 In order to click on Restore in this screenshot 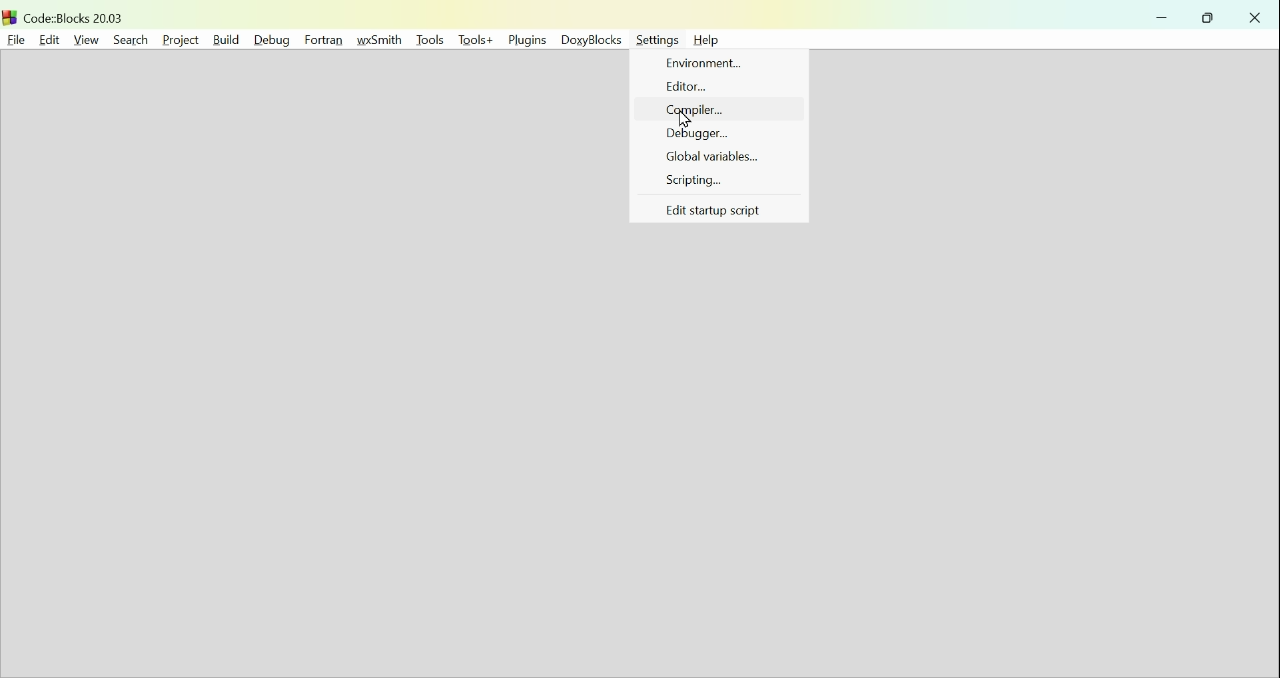, I will do `click(1210, 18)`.